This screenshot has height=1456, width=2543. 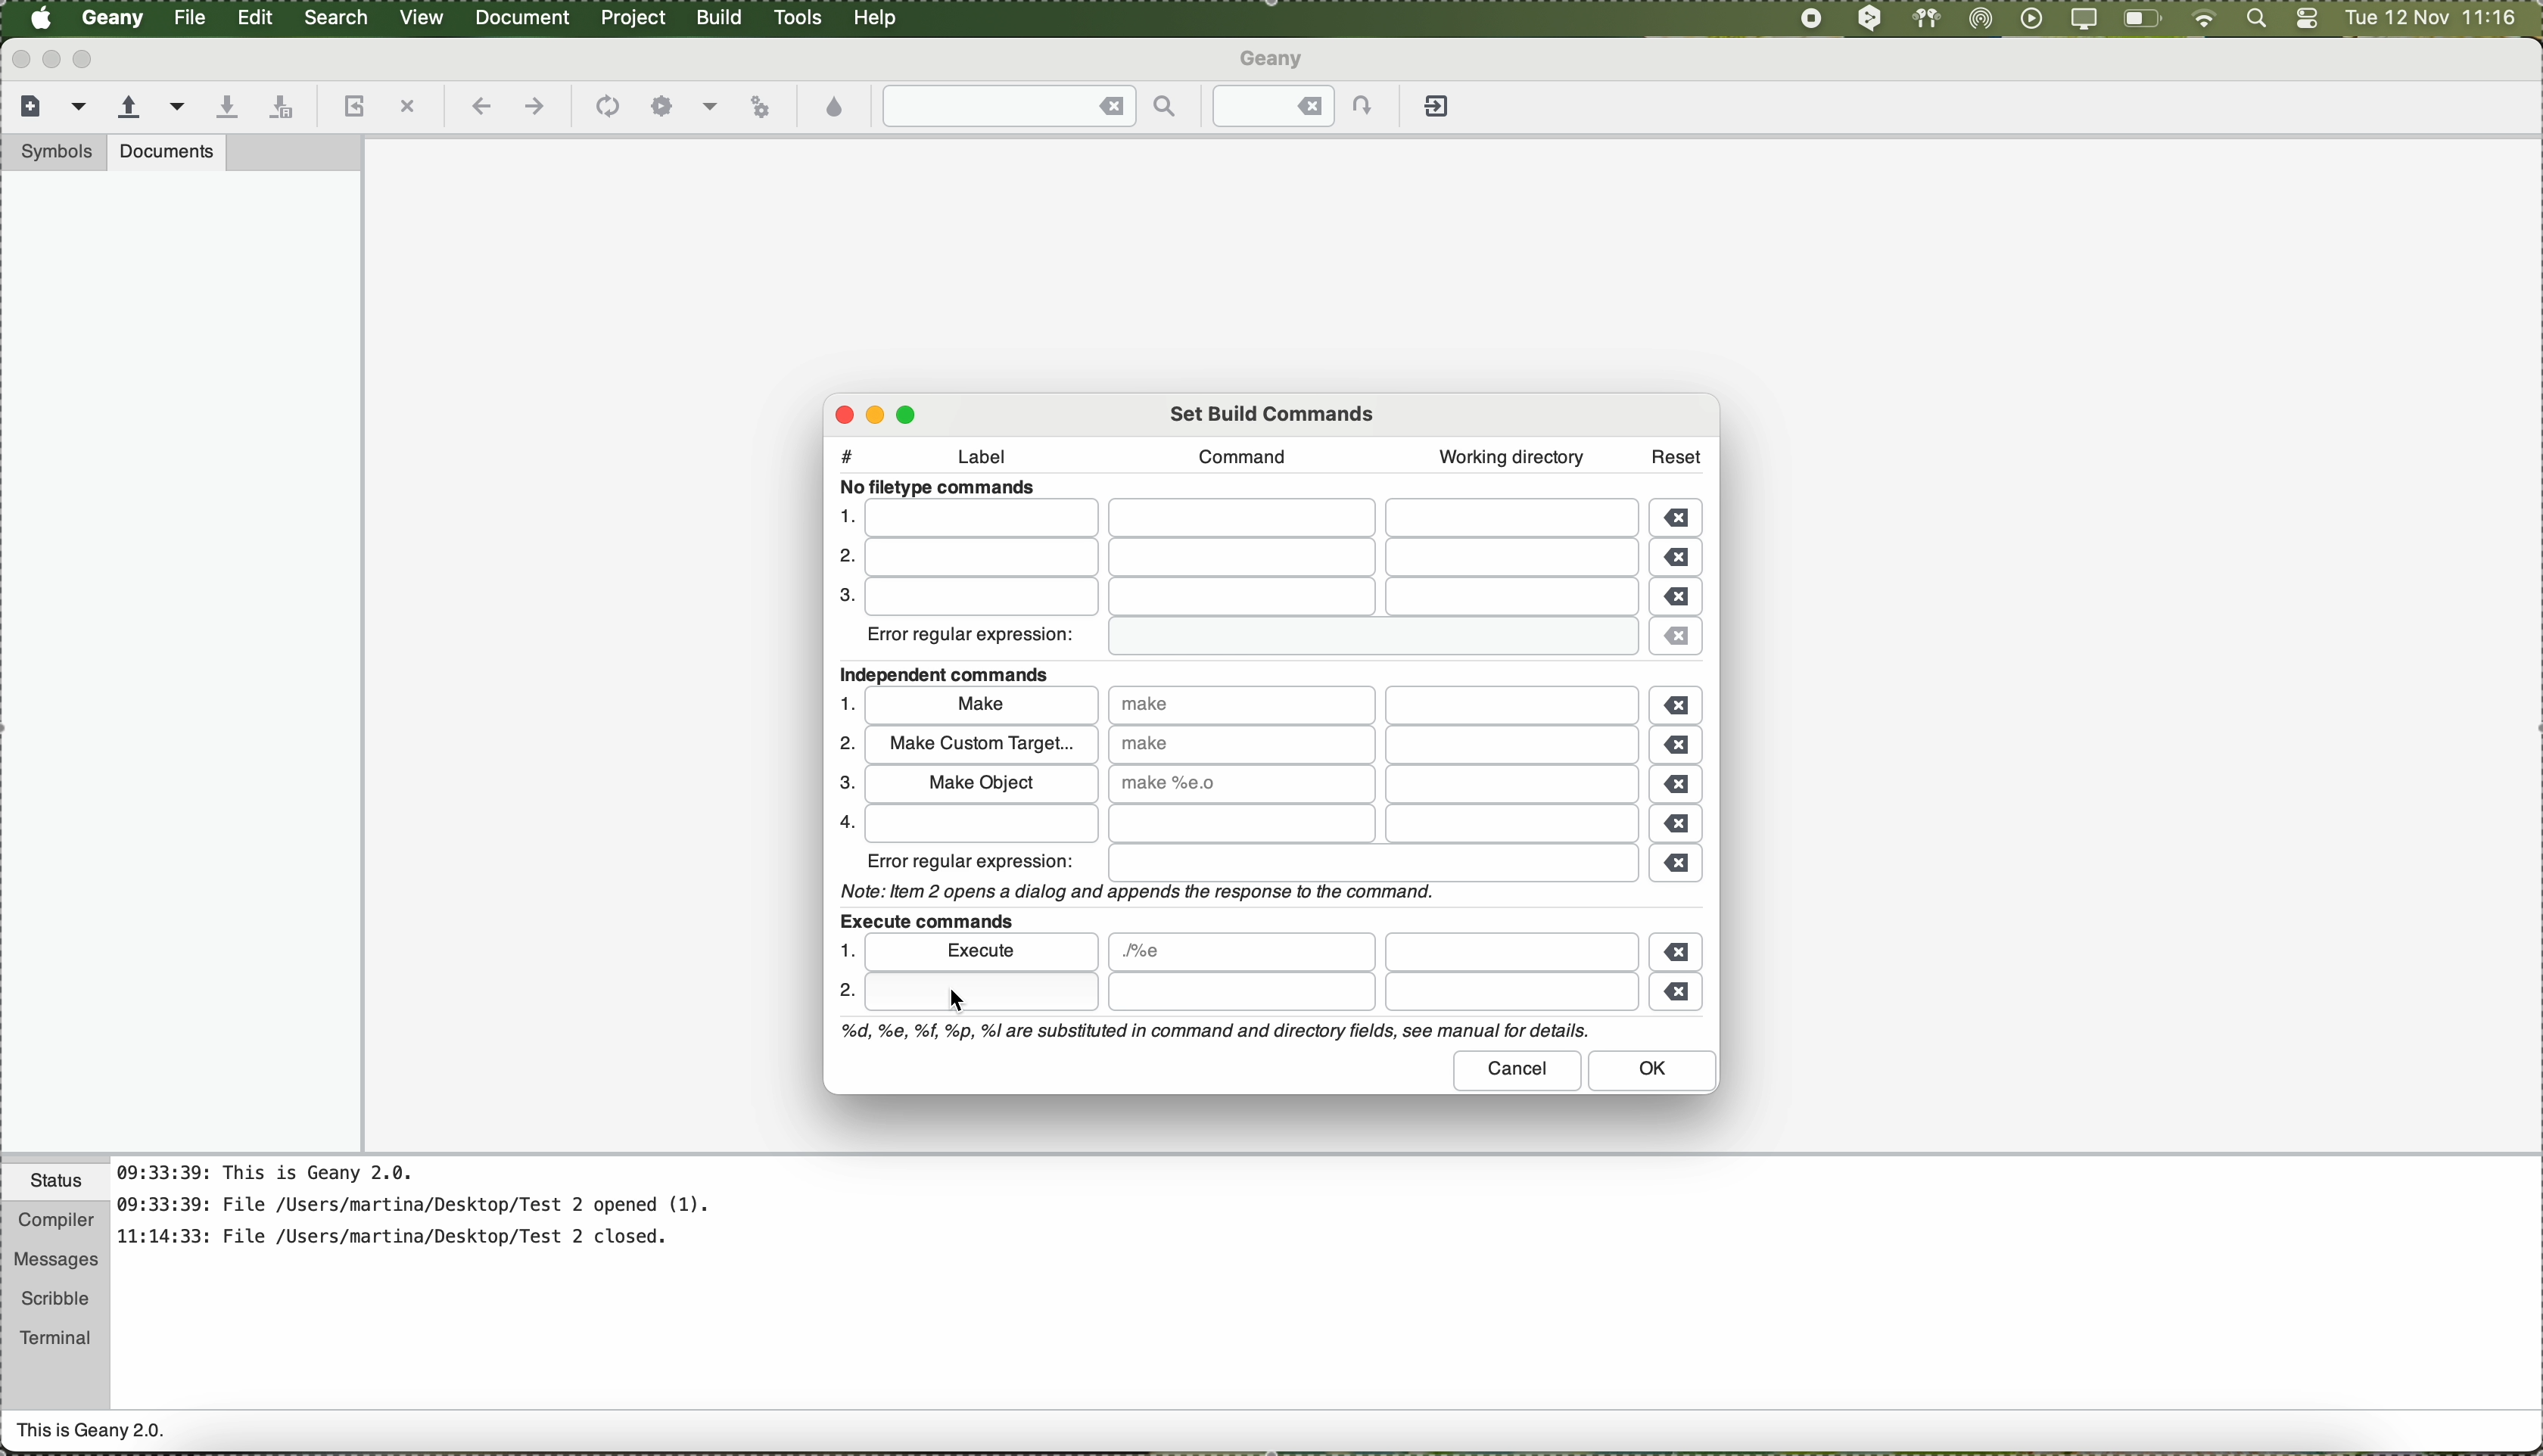 I want to click on airpods, so click(x=1924, y=18).